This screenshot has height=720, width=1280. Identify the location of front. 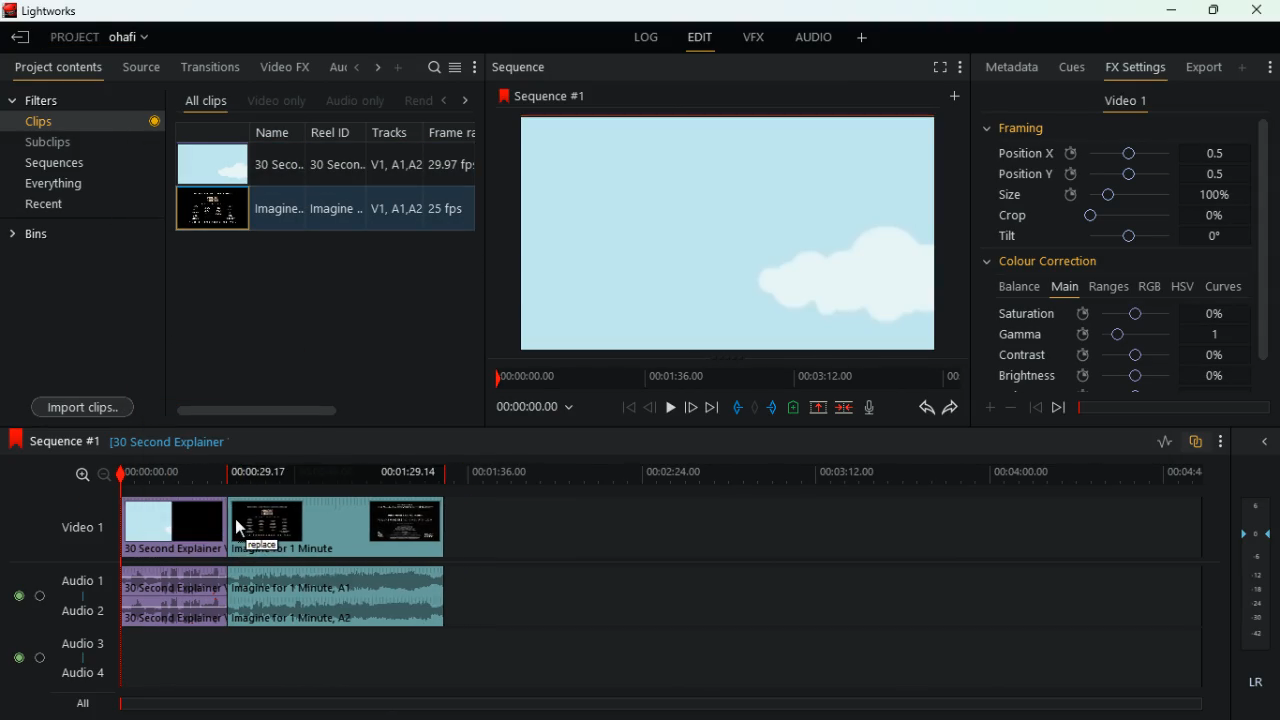
(689, 405).